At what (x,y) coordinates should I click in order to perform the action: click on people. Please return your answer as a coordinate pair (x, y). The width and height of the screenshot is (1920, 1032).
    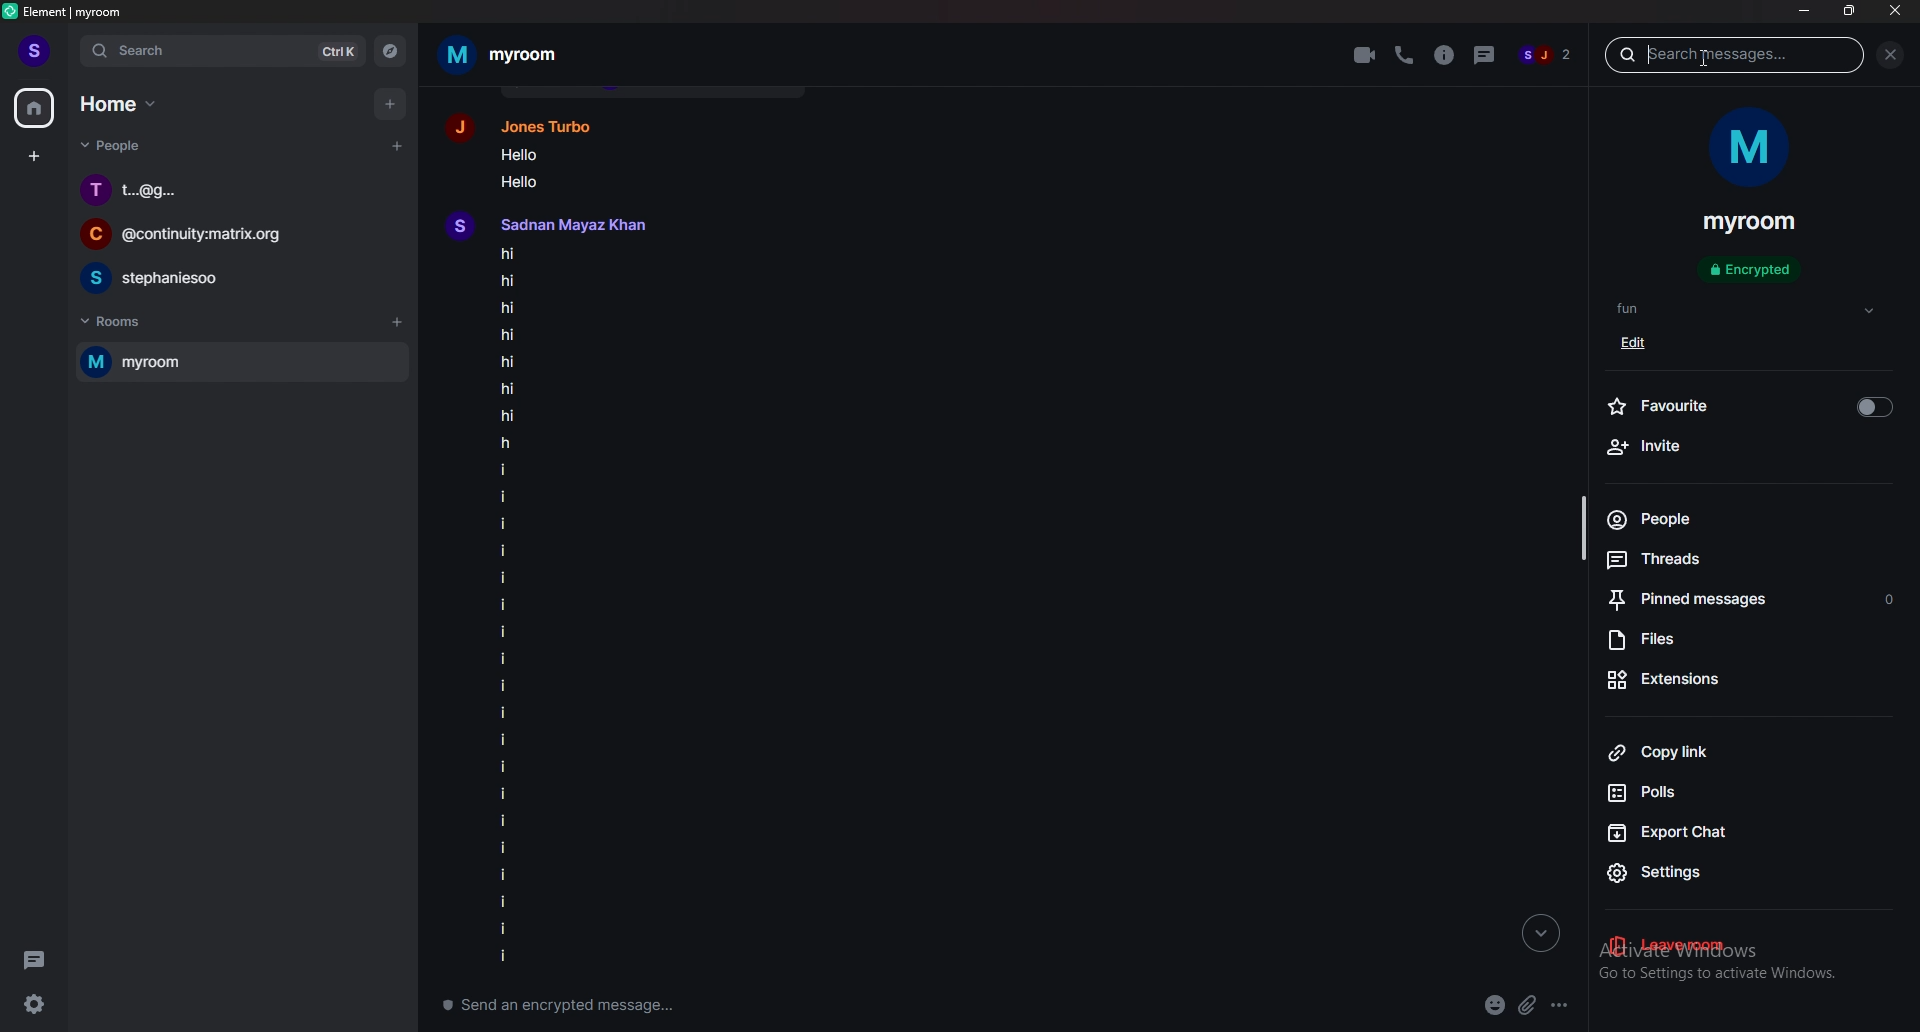
    Looking at the image, I should click on (113, 147).